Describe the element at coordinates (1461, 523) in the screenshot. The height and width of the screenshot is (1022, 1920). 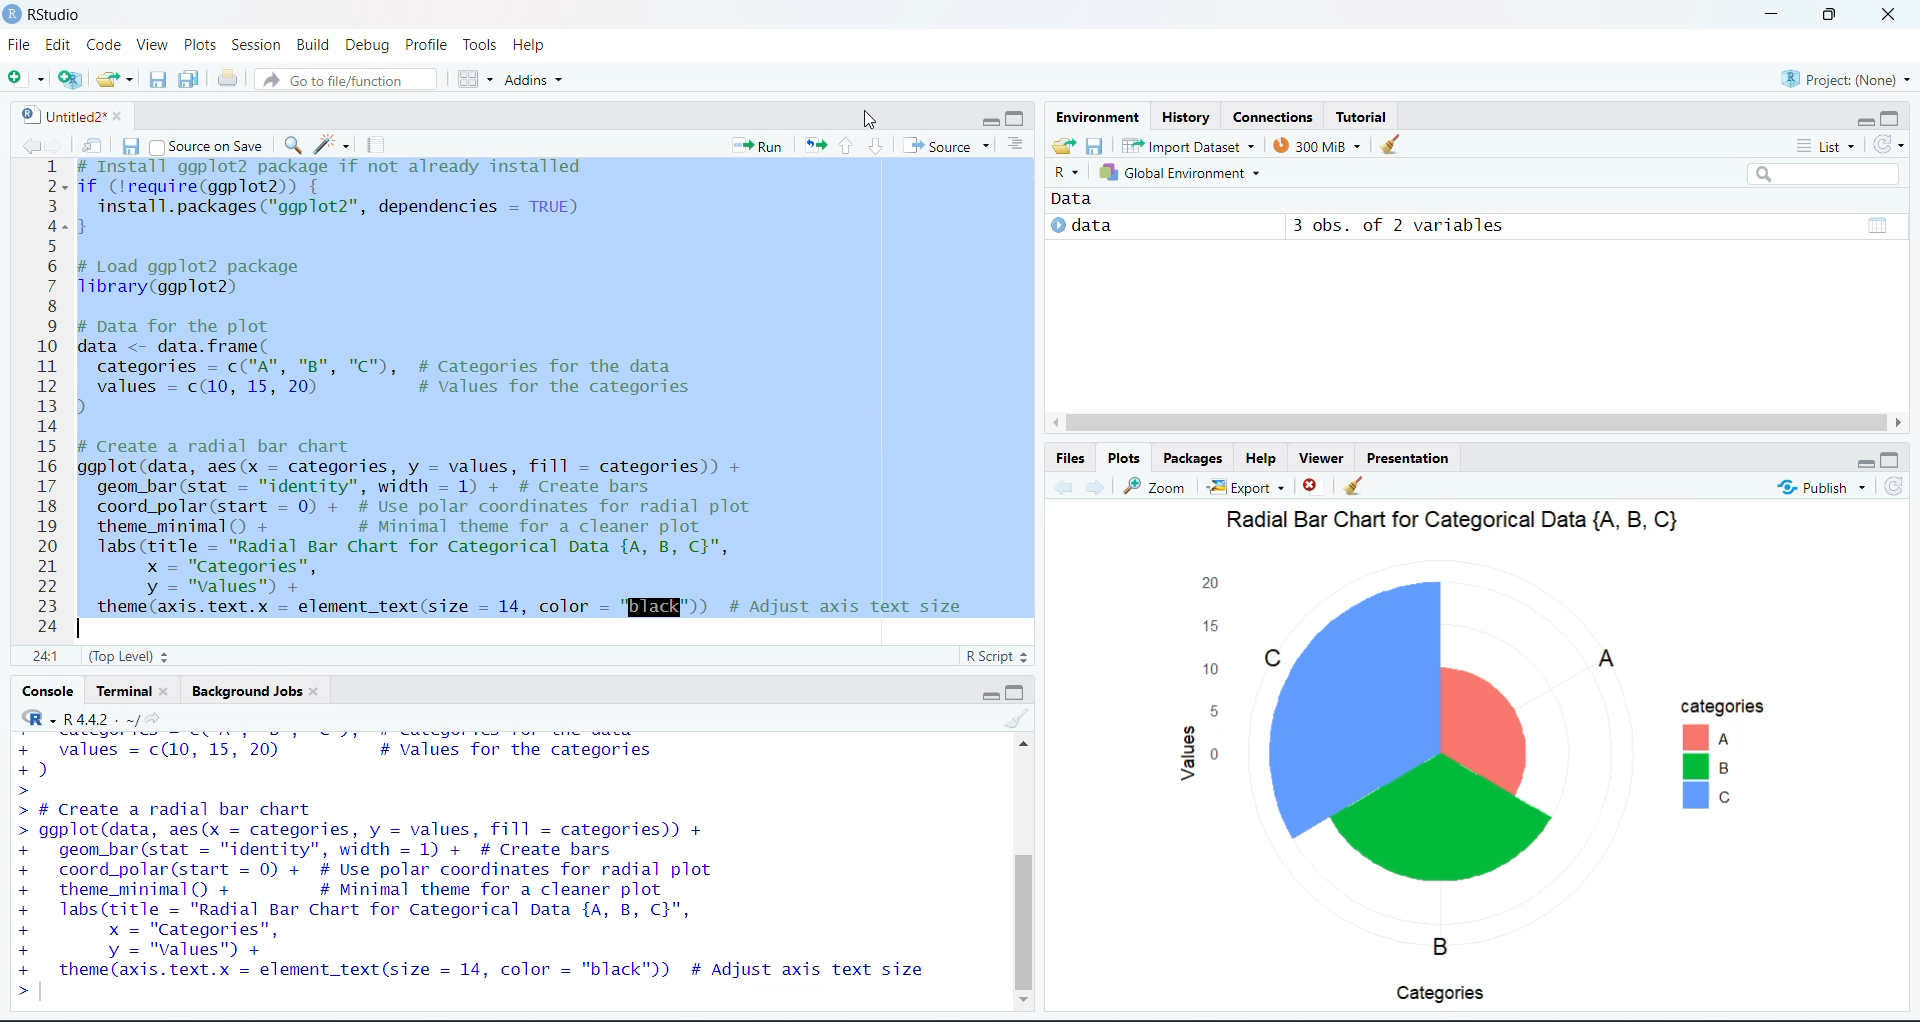
I see `Radial Bar Chart tor Categorical Data (A, B, Cy` at that location.